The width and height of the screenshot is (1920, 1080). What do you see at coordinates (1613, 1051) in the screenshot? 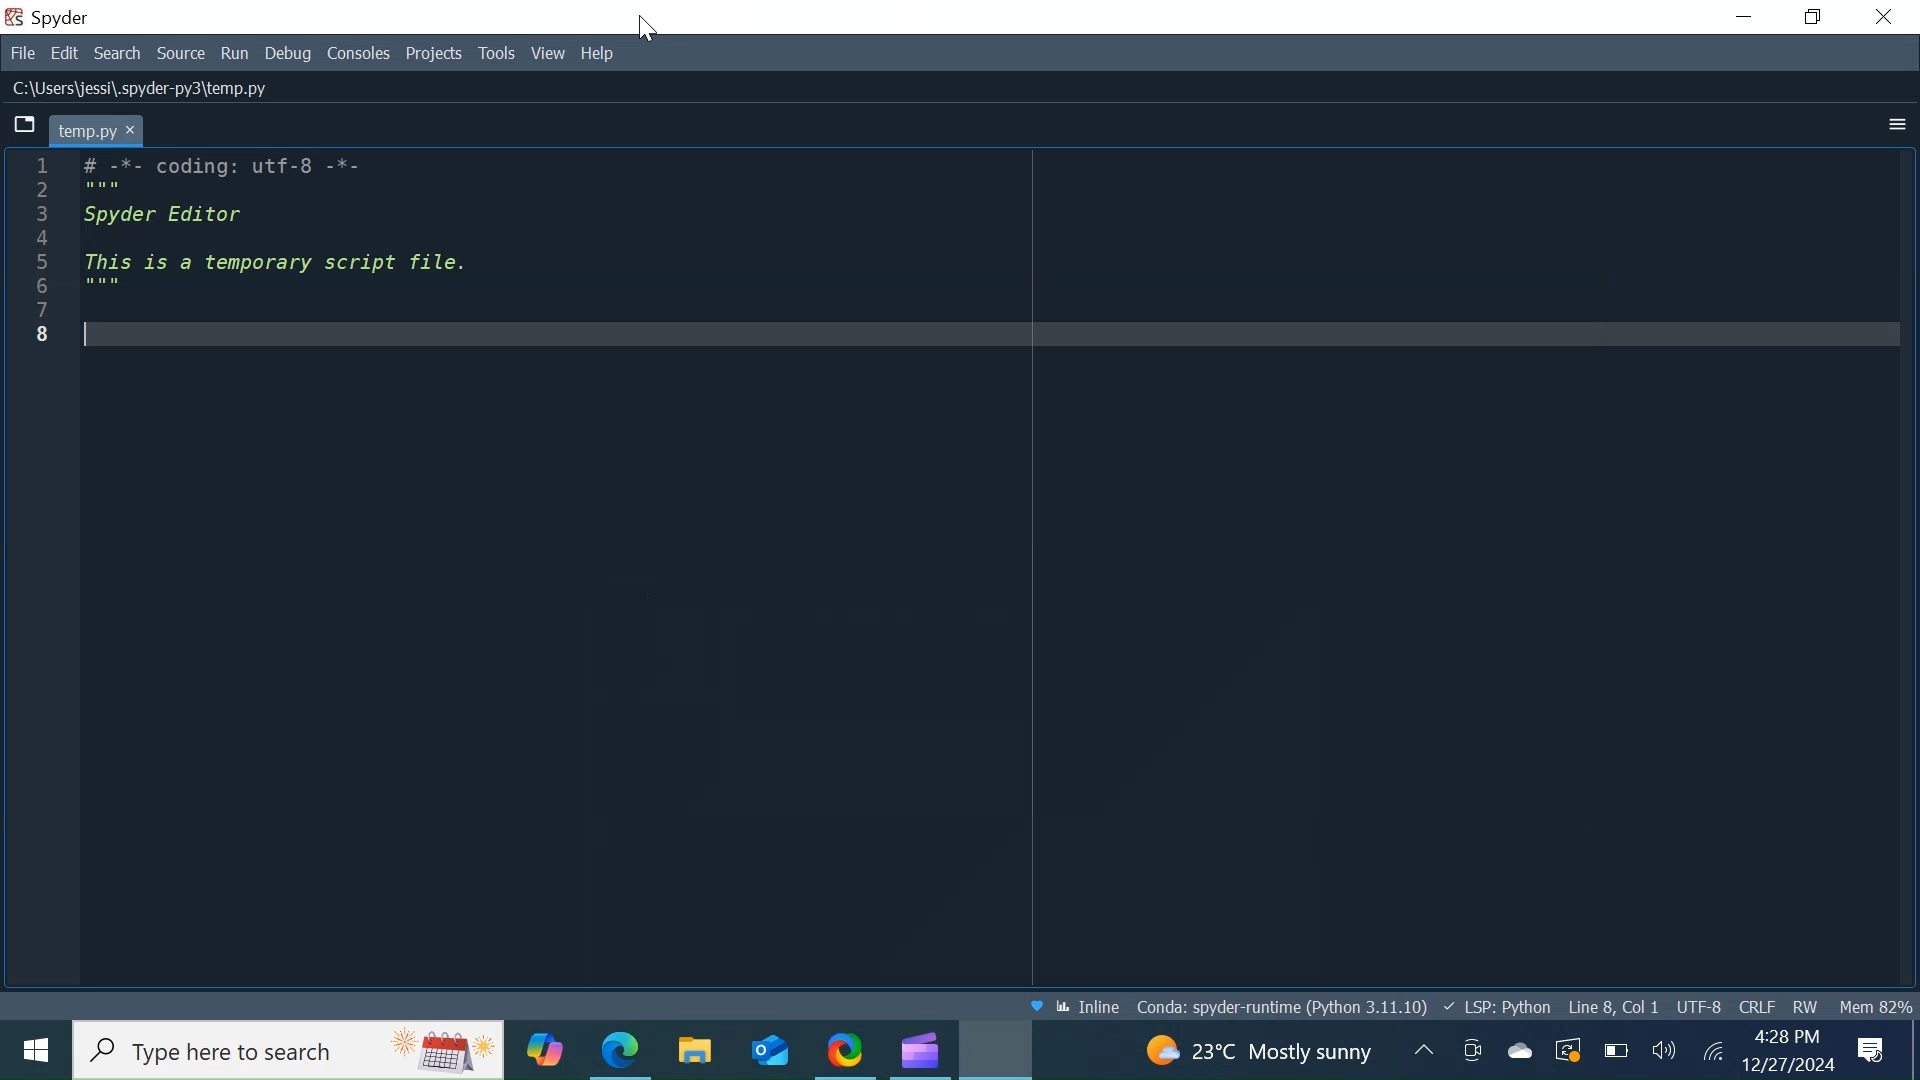
I see `Charge` at bounding box center [1613, 1051].